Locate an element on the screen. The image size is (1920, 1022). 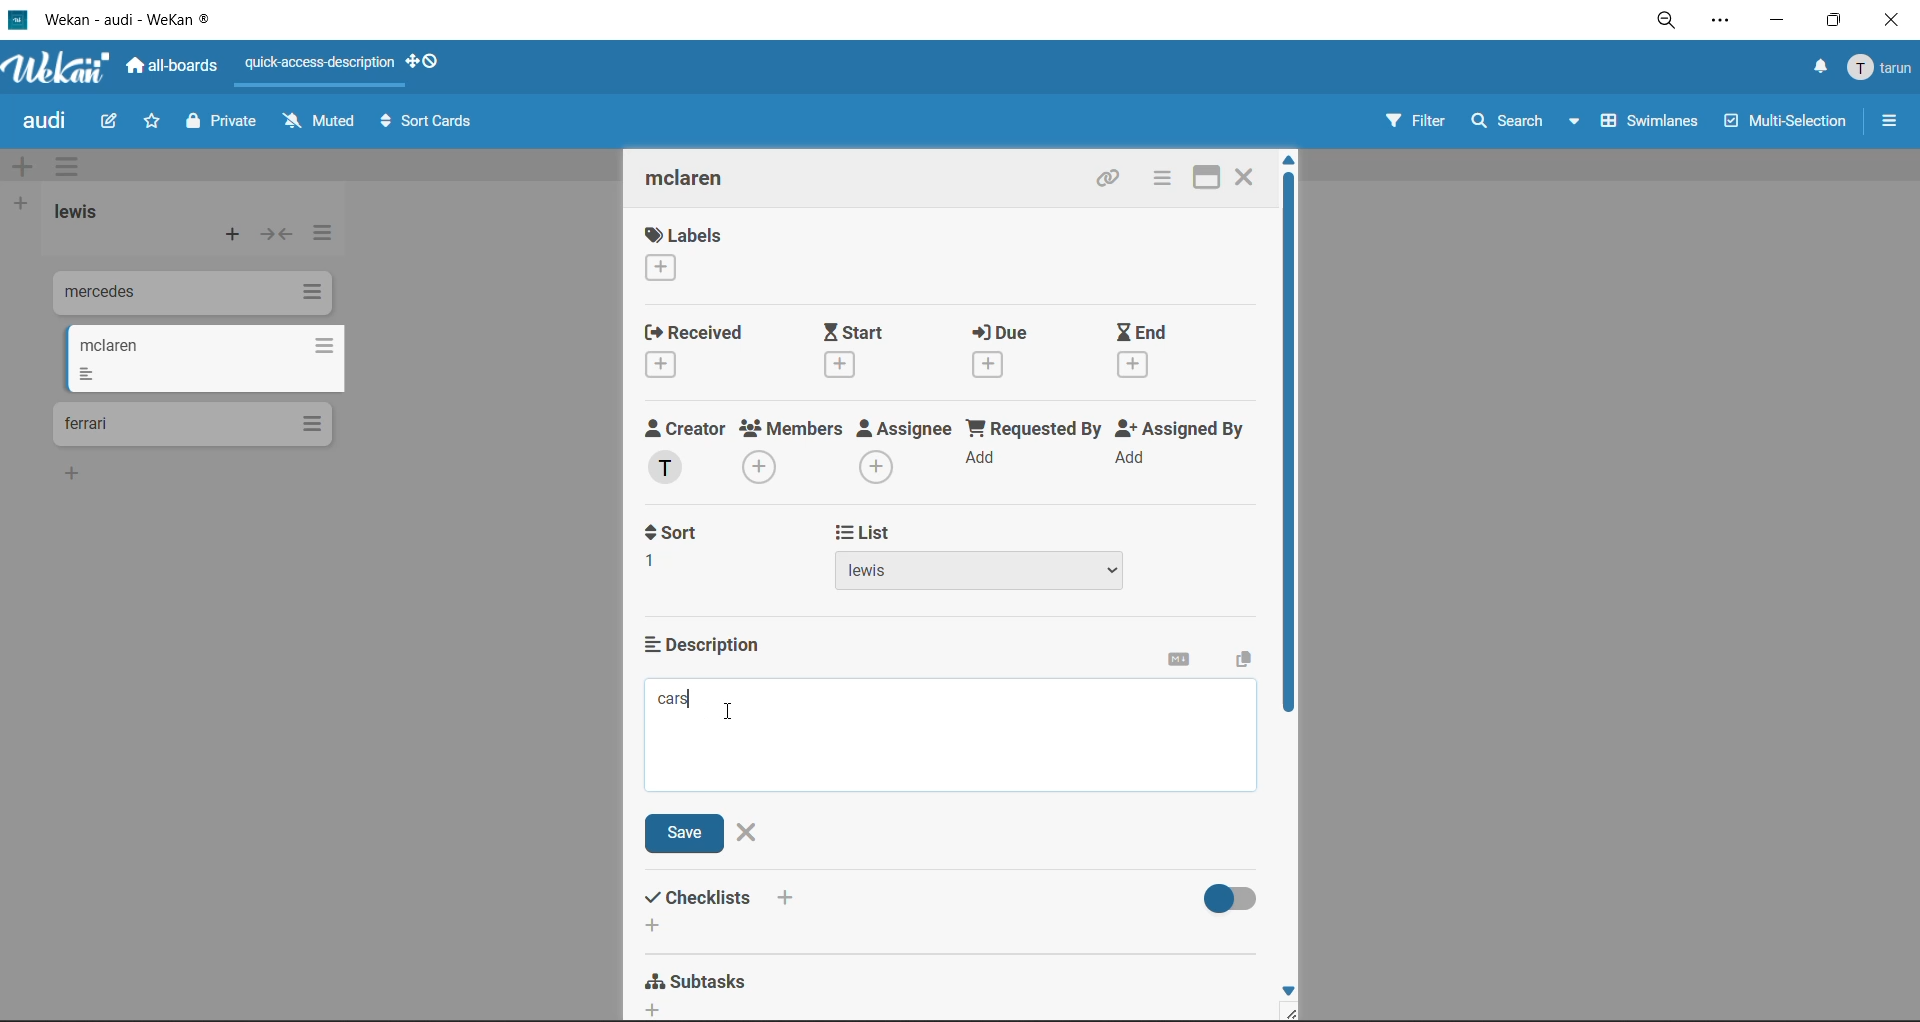
search is located at coordinates (1528, 122).